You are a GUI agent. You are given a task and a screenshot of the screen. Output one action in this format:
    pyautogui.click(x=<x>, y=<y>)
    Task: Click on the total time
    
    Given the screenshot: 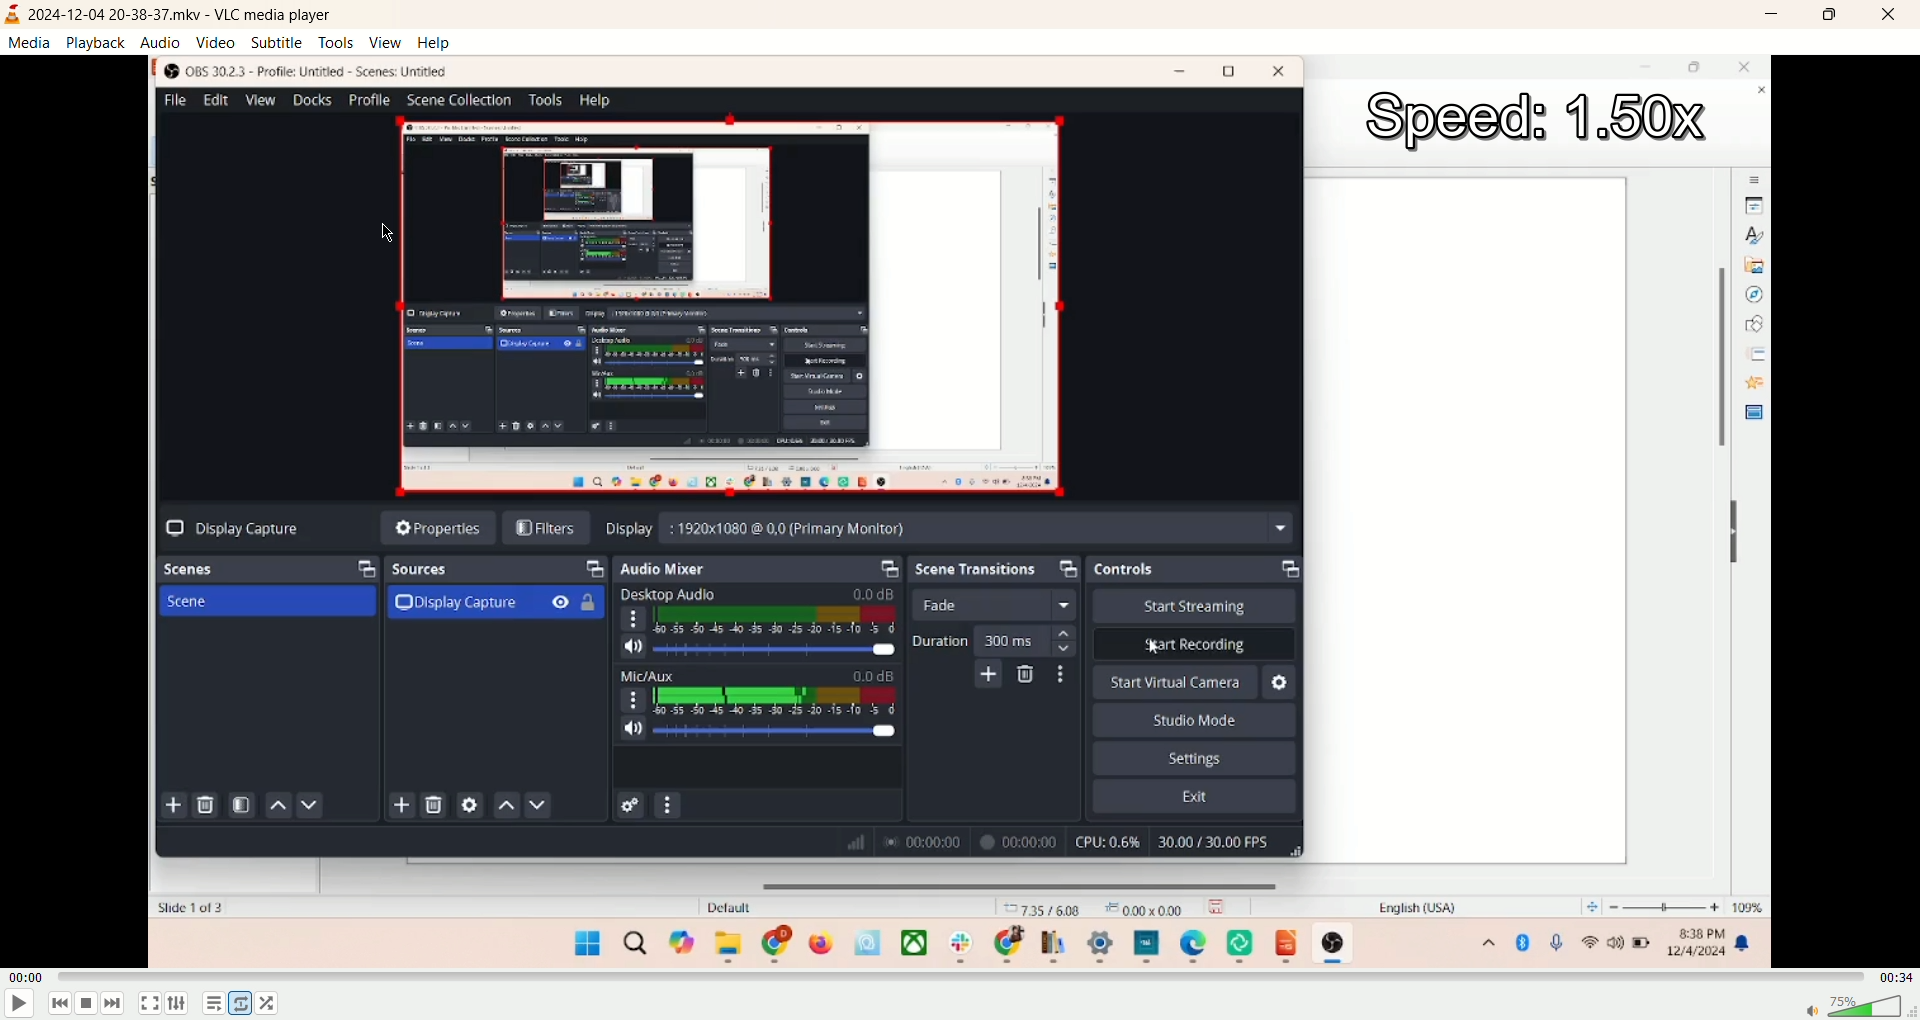 What is the action you would take?
    pyautogui.click(x=1894, y=976)
    